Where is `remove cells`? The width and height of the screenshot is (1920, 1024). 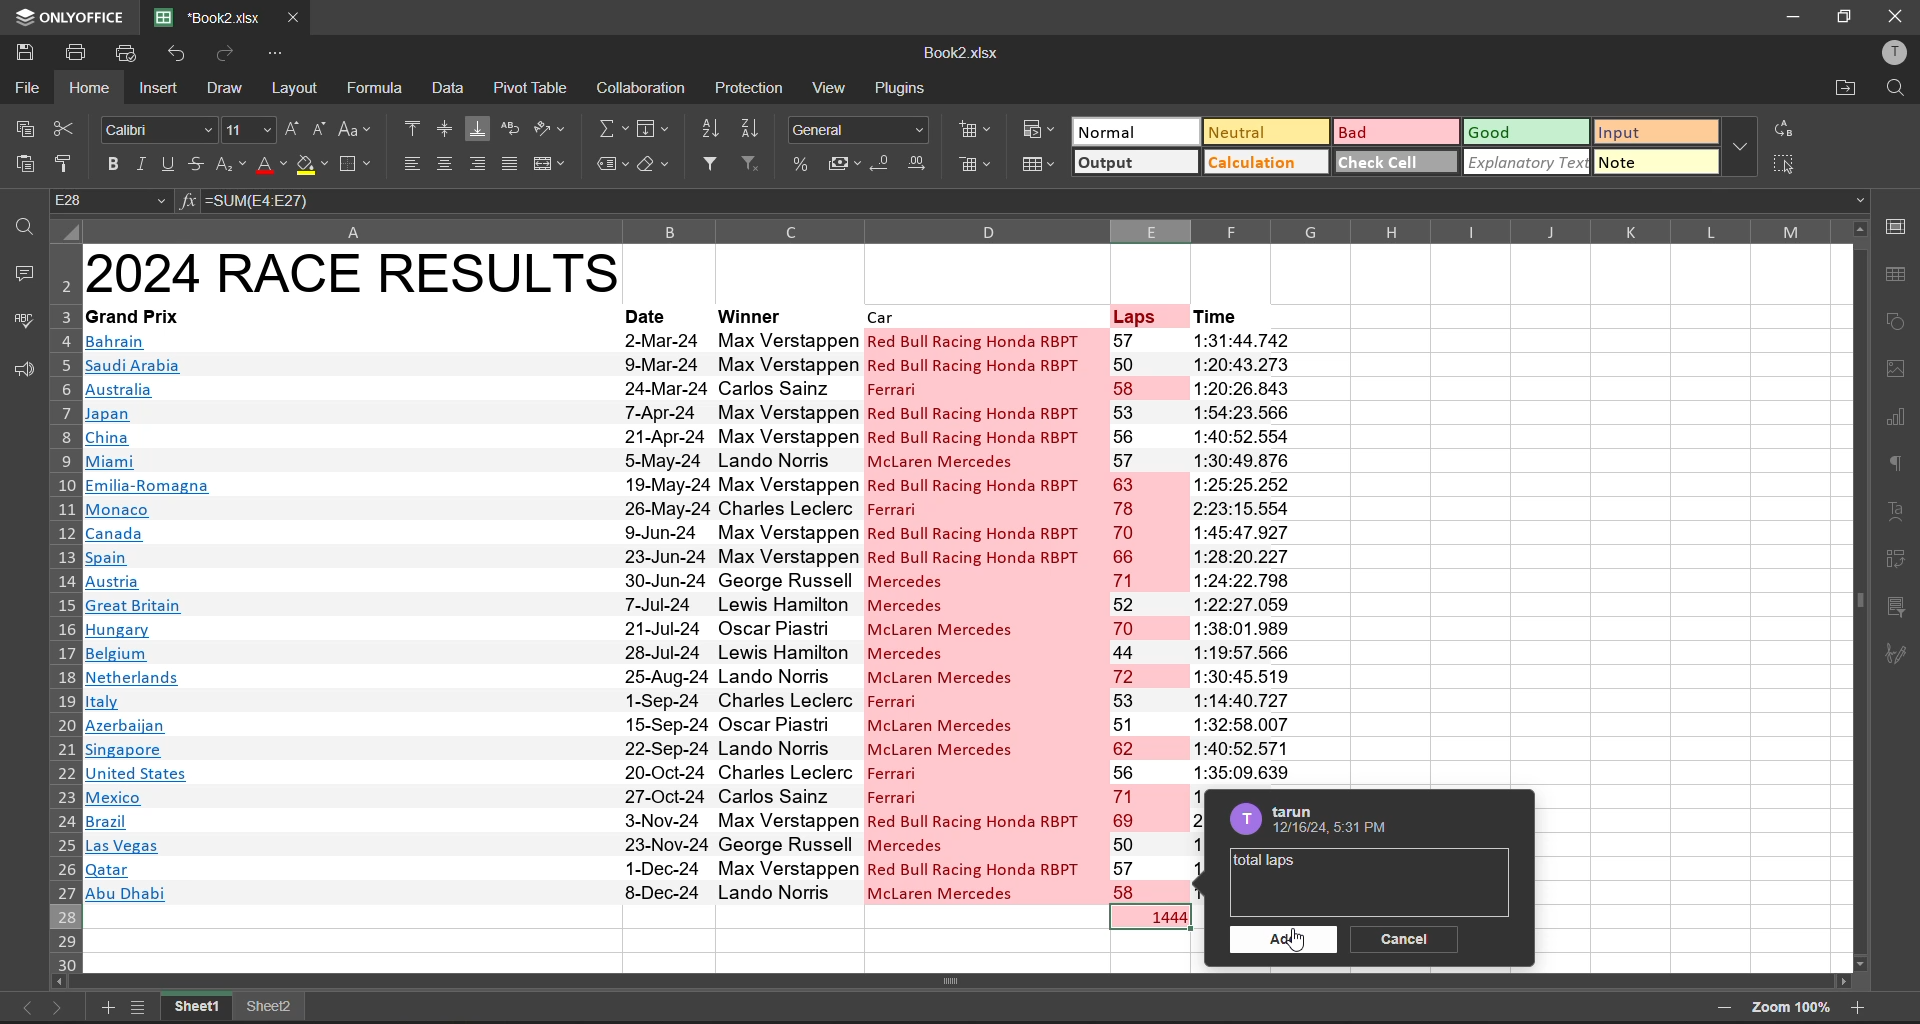
remove cells is located at coordinates (977, 166).